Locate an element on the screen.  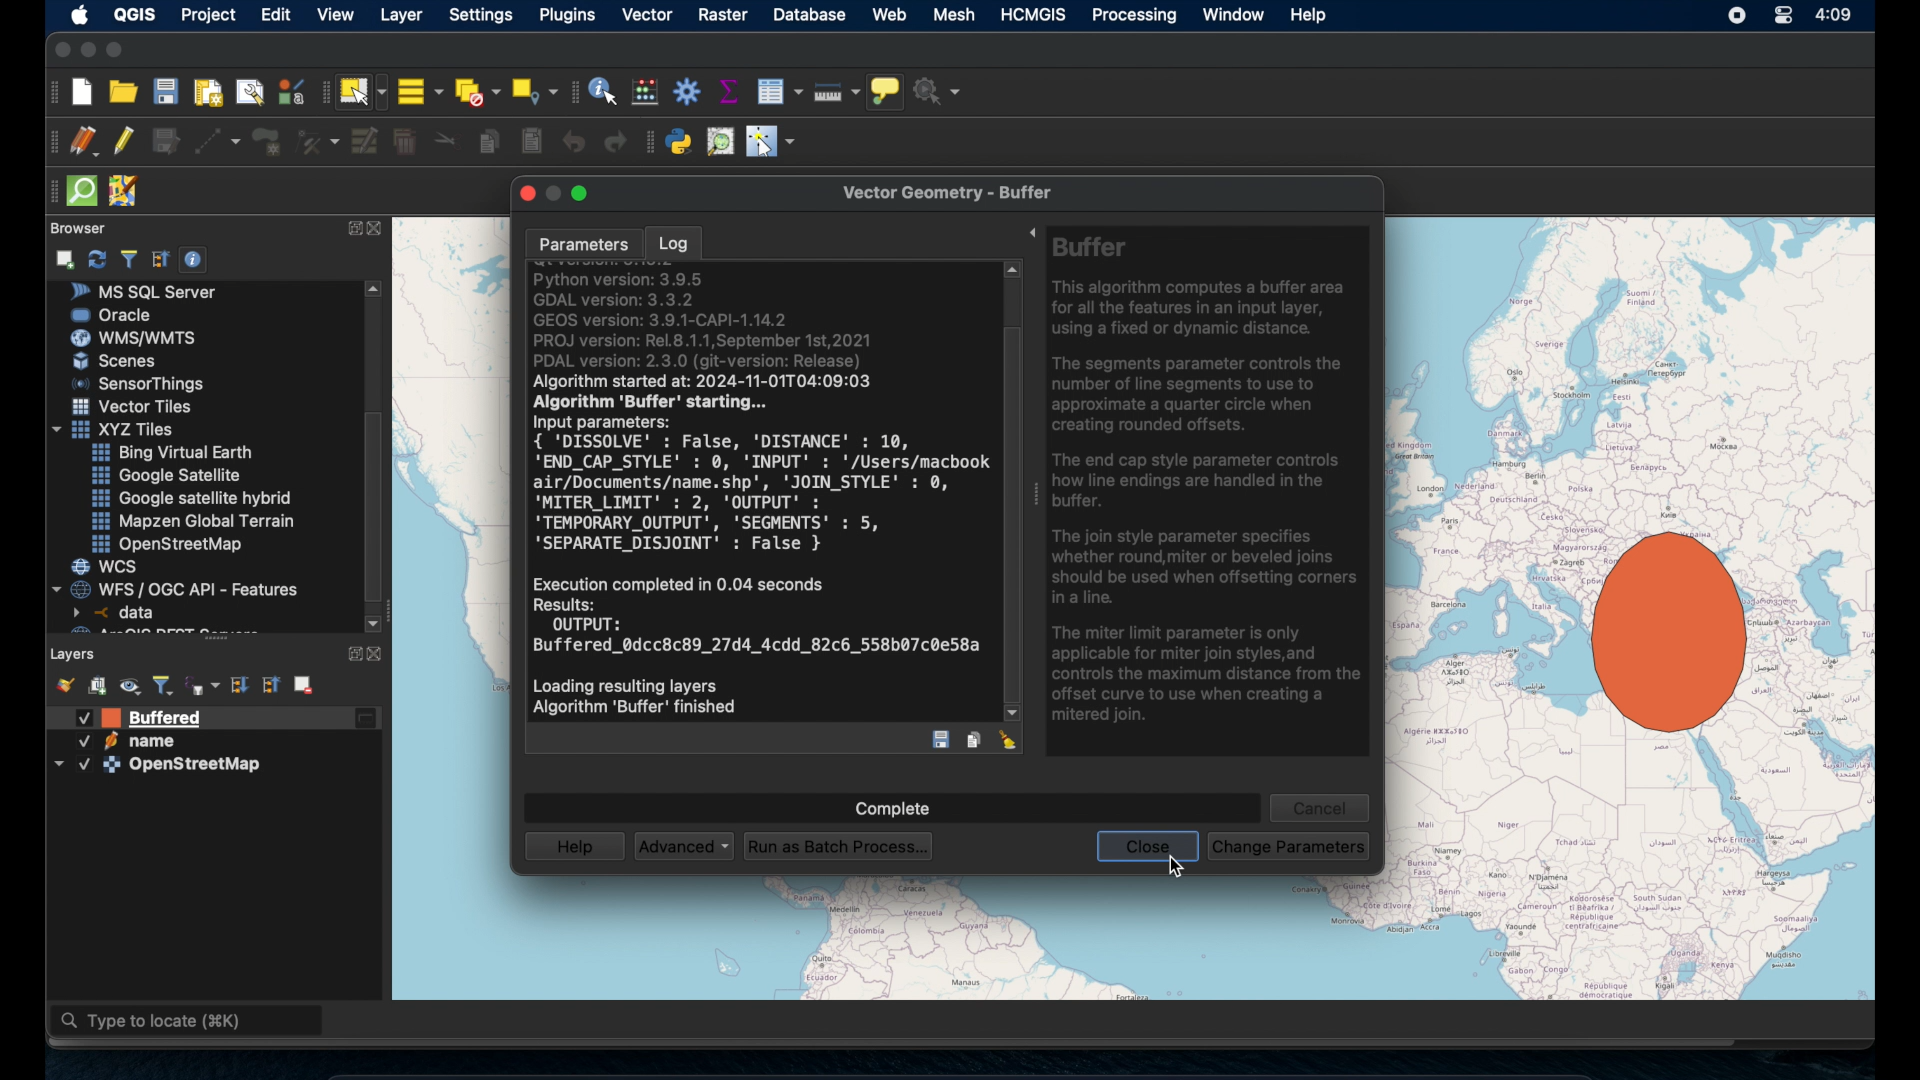
add group is located at coordinates (98, 687).